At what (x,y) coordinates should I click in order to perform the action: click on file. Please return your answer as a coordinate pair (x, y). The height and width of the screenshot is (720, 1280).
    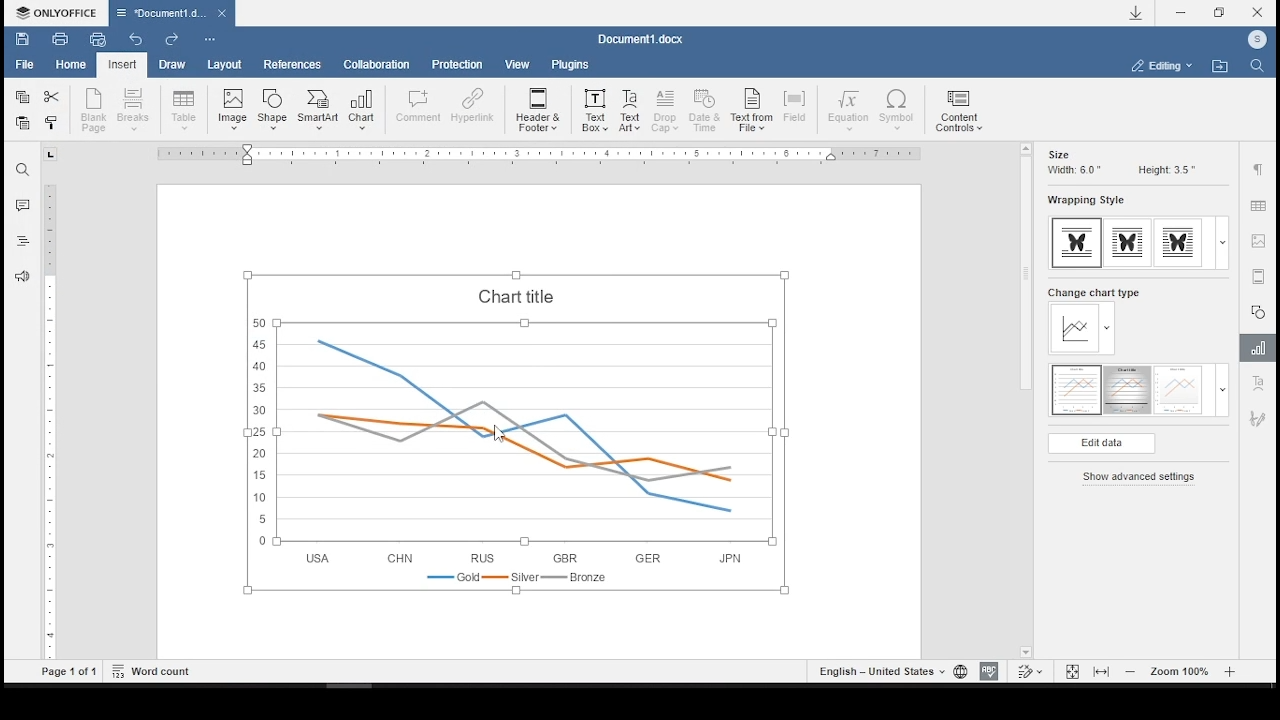
    Looking at the image, I should click on (24, 65).